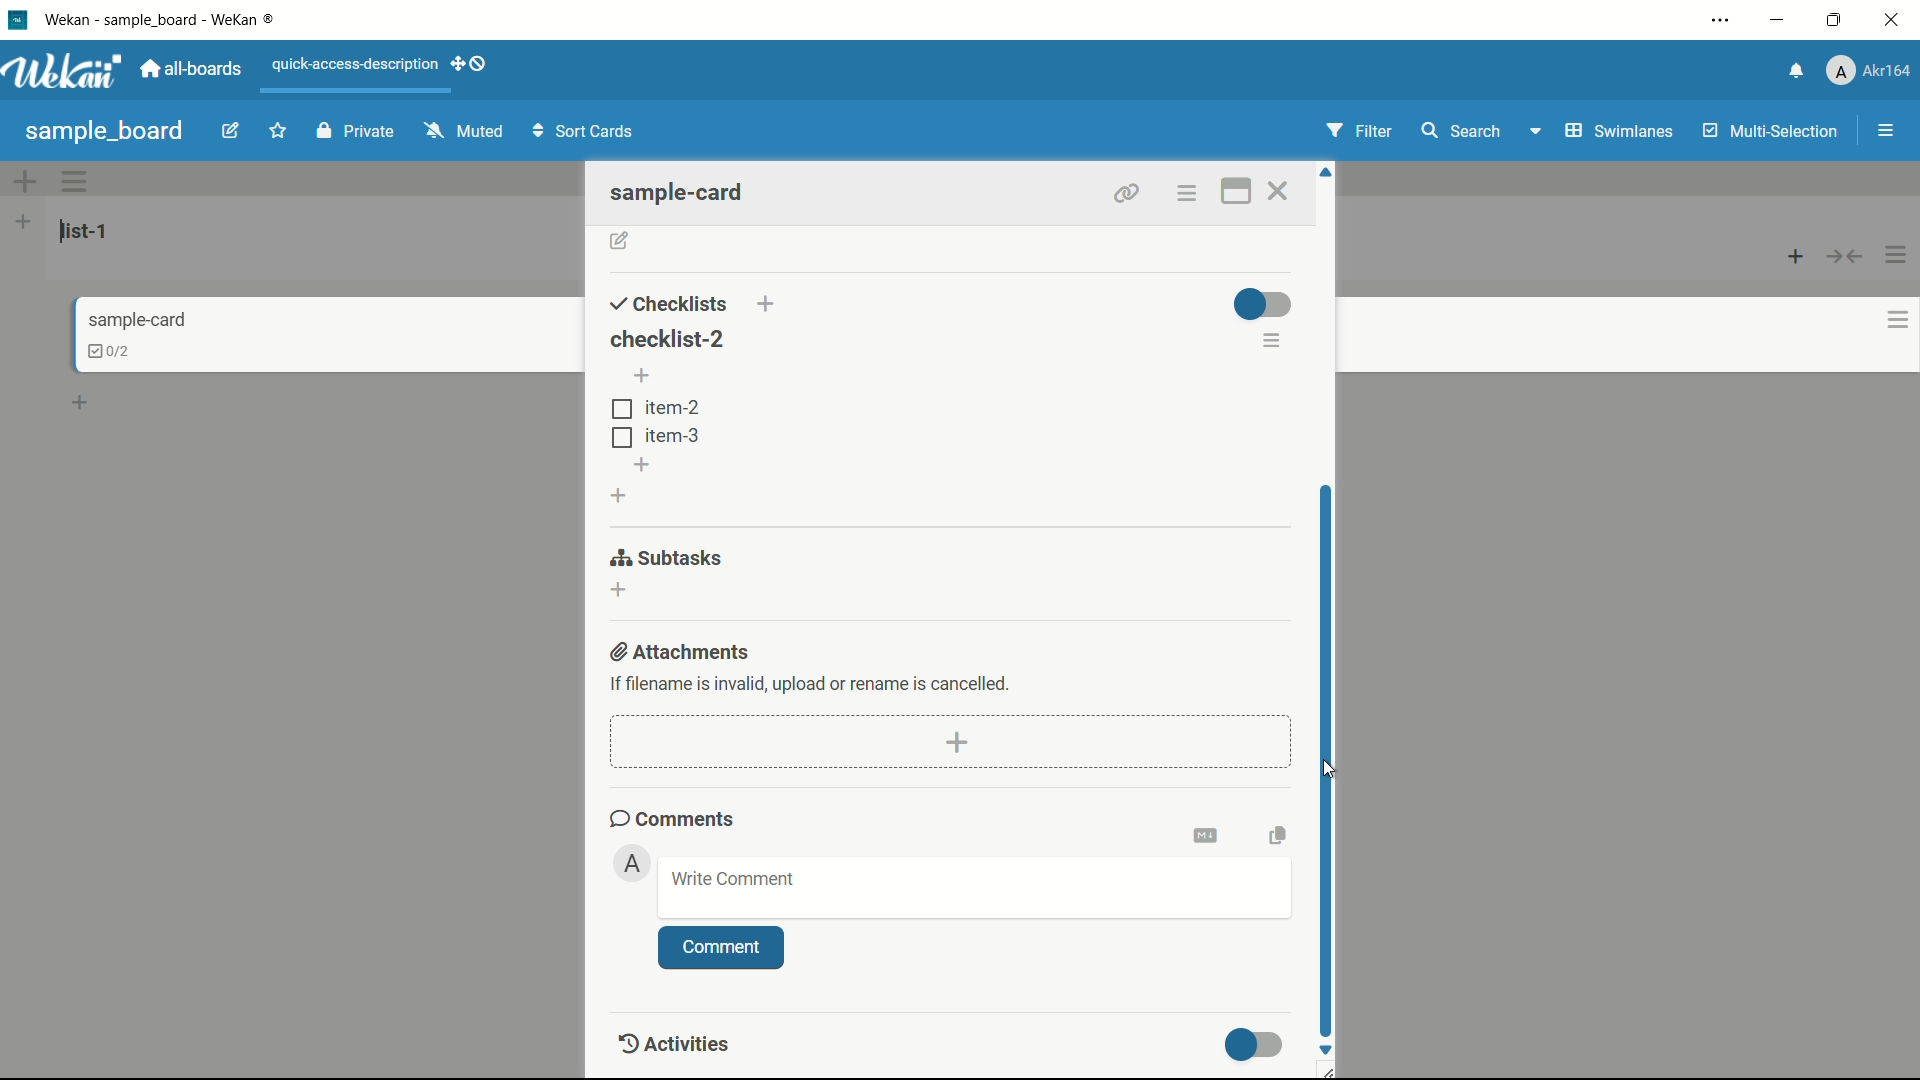 The width and height of the screenshot is (1920, 1080). Describe the element at coordinates (1361, 131) in the screenshot. I see `filter` at that location.